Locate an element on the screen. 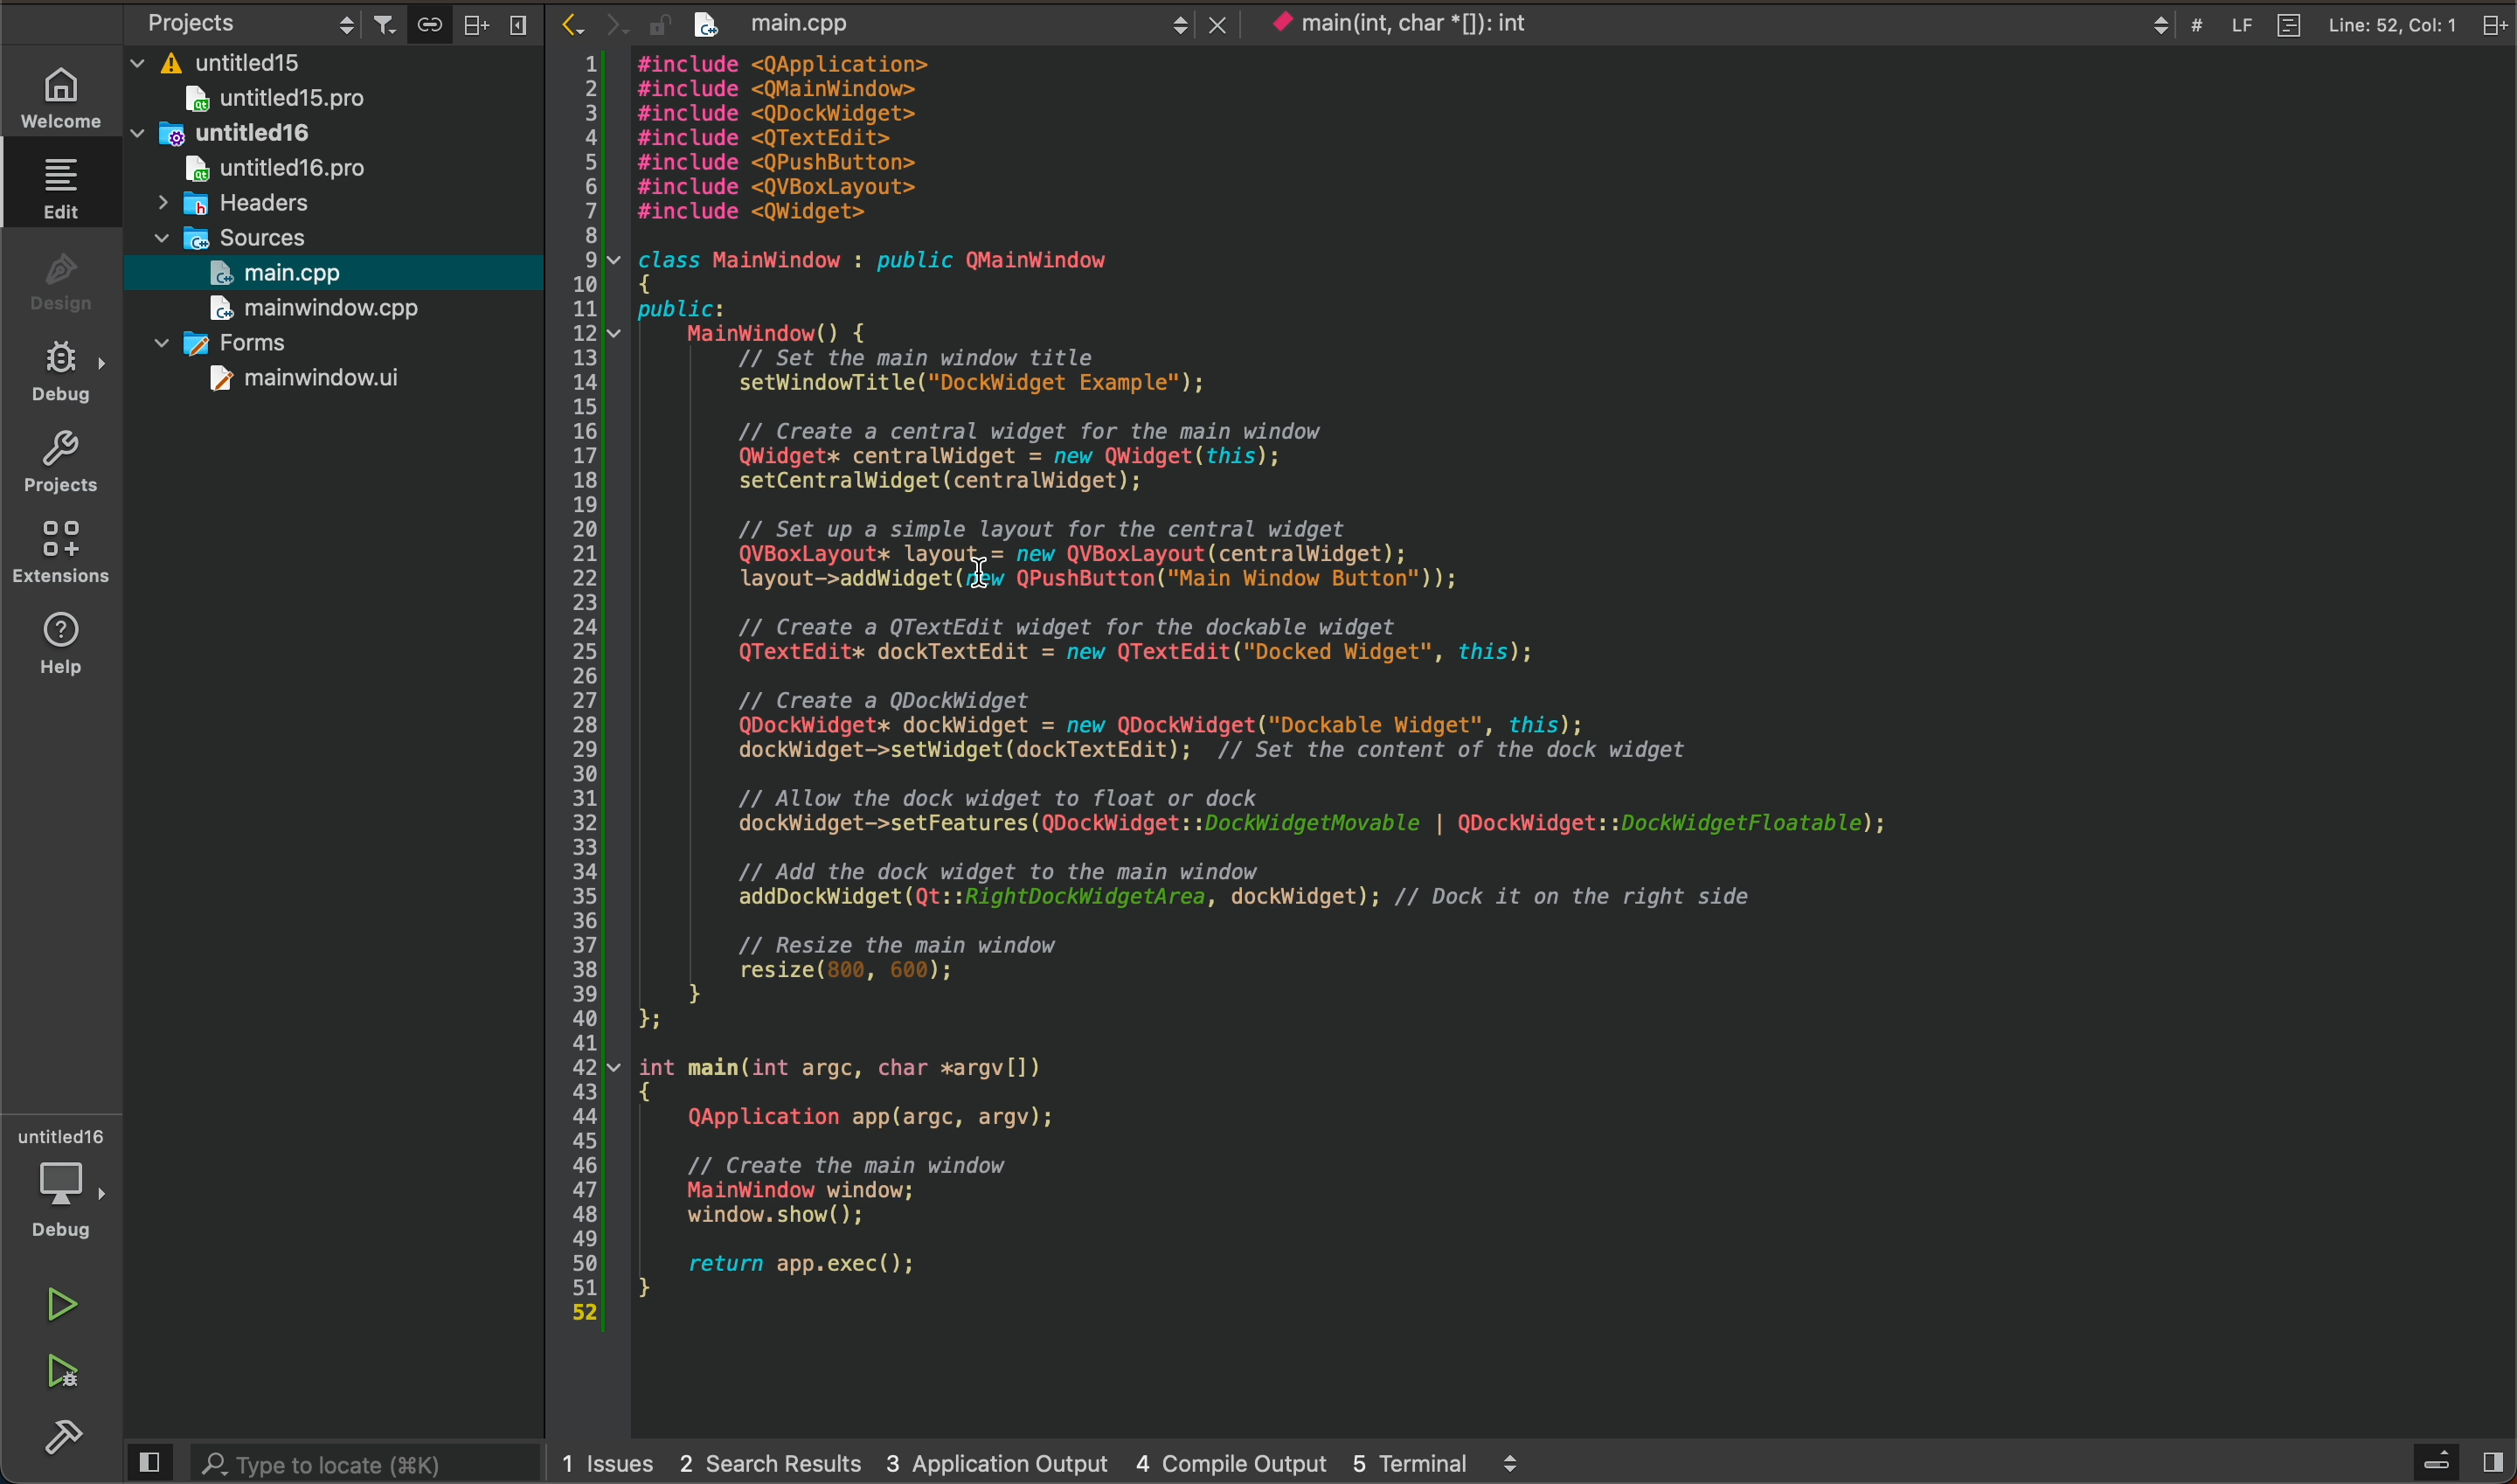 Image resolution: width=2517 pixels, height=1484 pixels. cursor is located at coordinates (984, 569).